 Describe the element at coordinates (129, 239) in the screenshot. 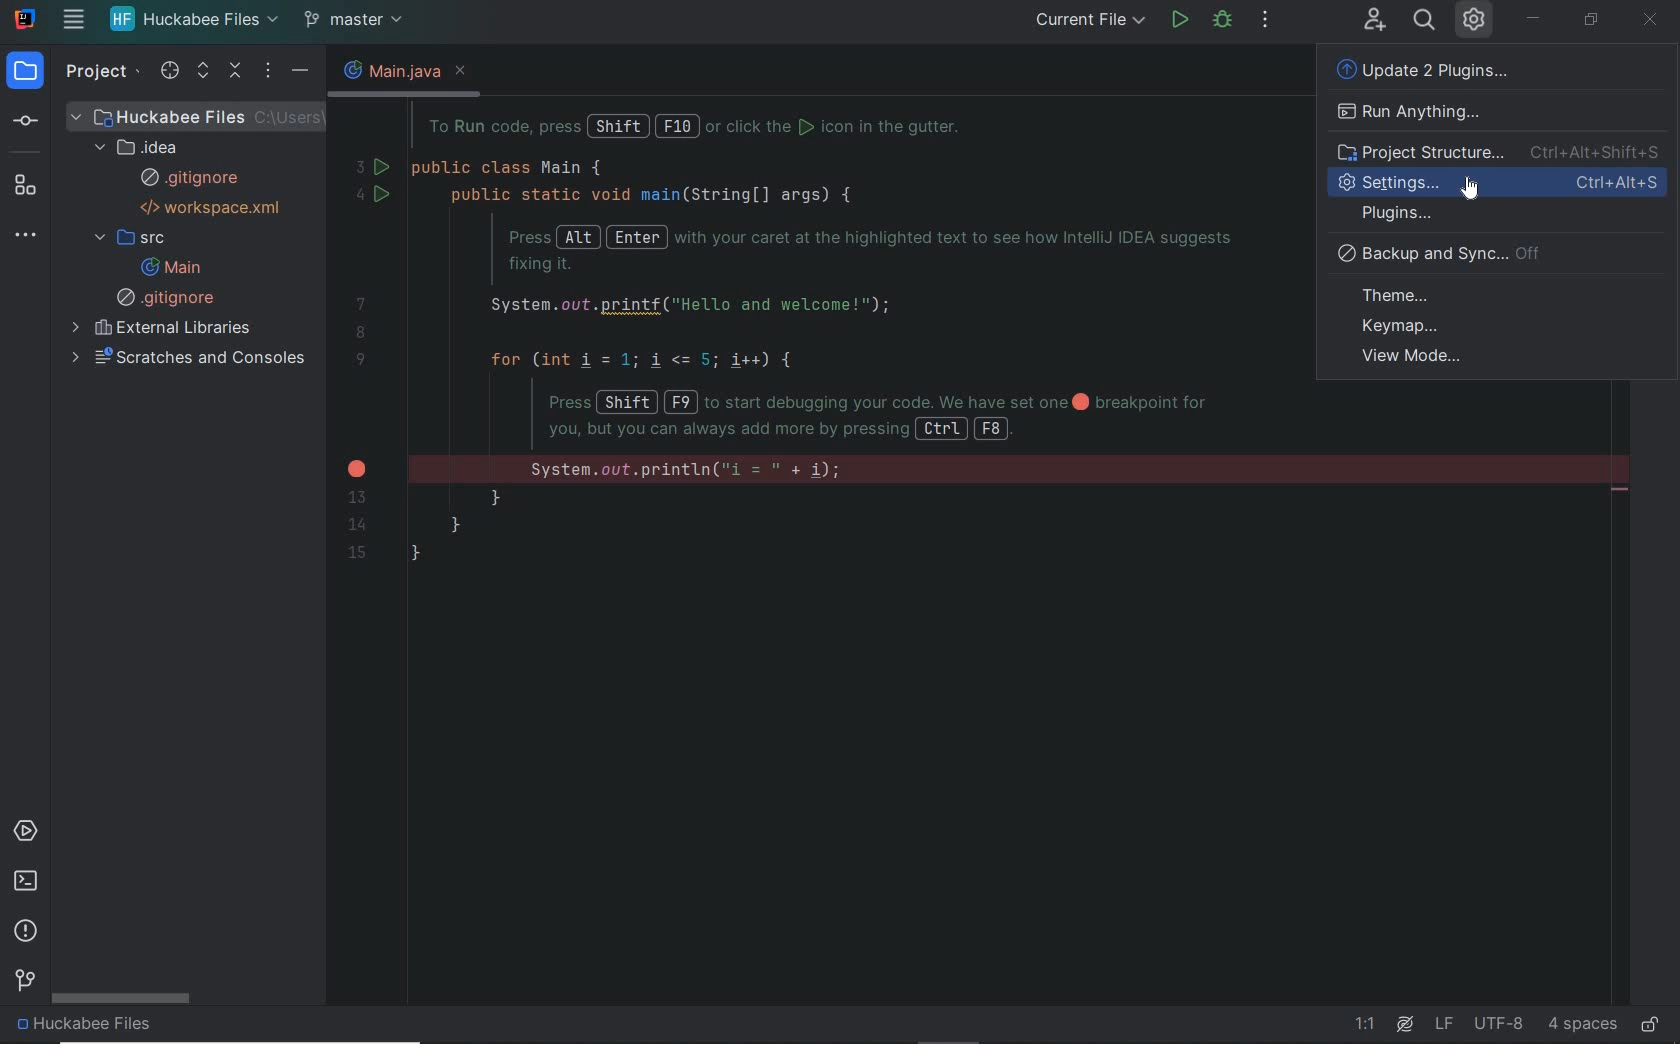

I see `src` at that location.